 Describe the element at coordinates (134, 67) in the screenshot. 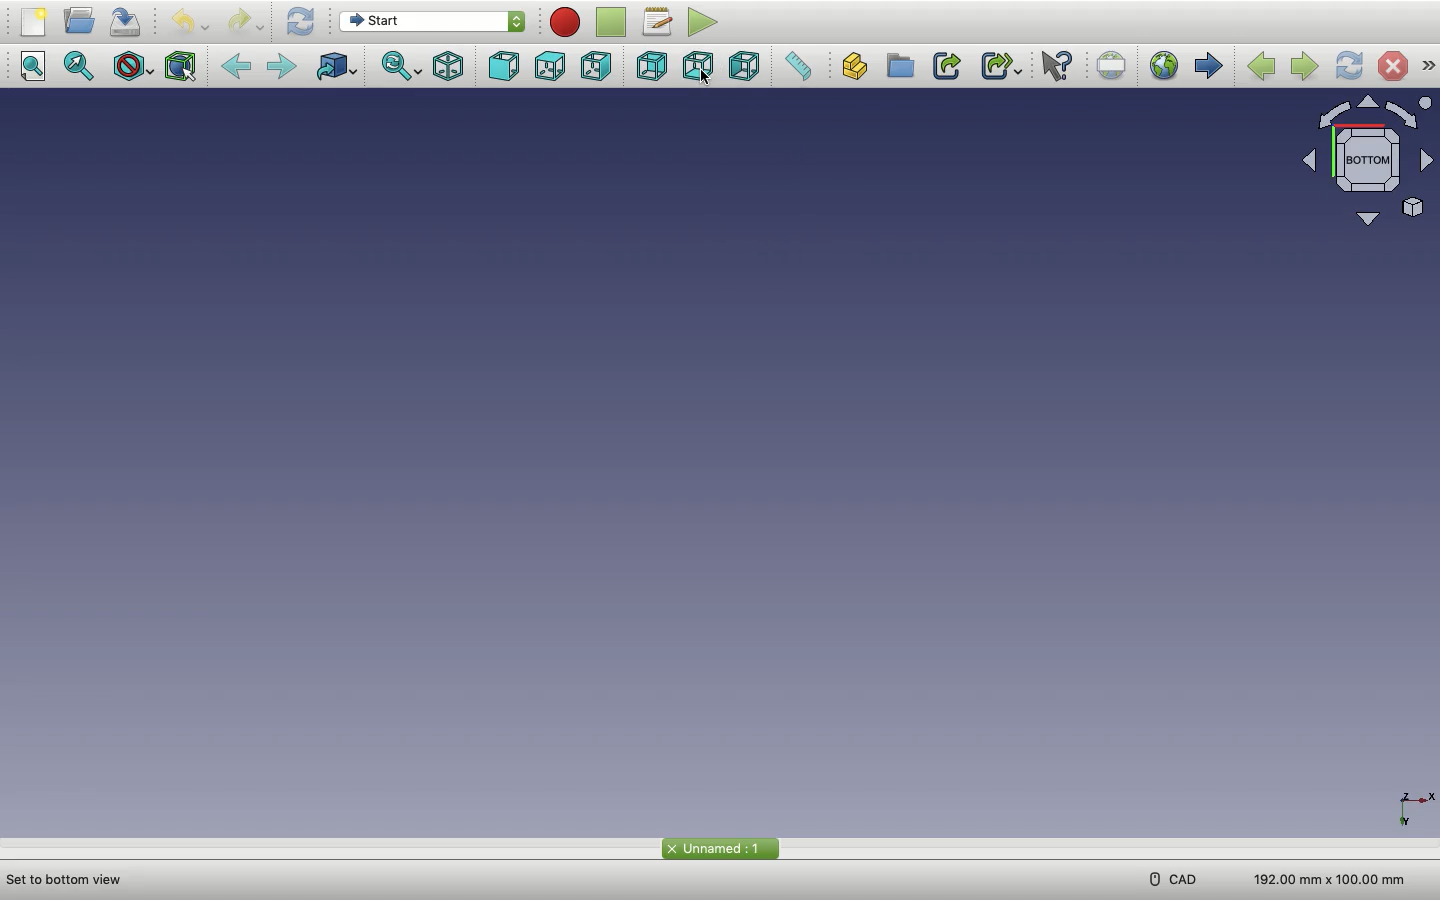

I see `Draw style` at that location.